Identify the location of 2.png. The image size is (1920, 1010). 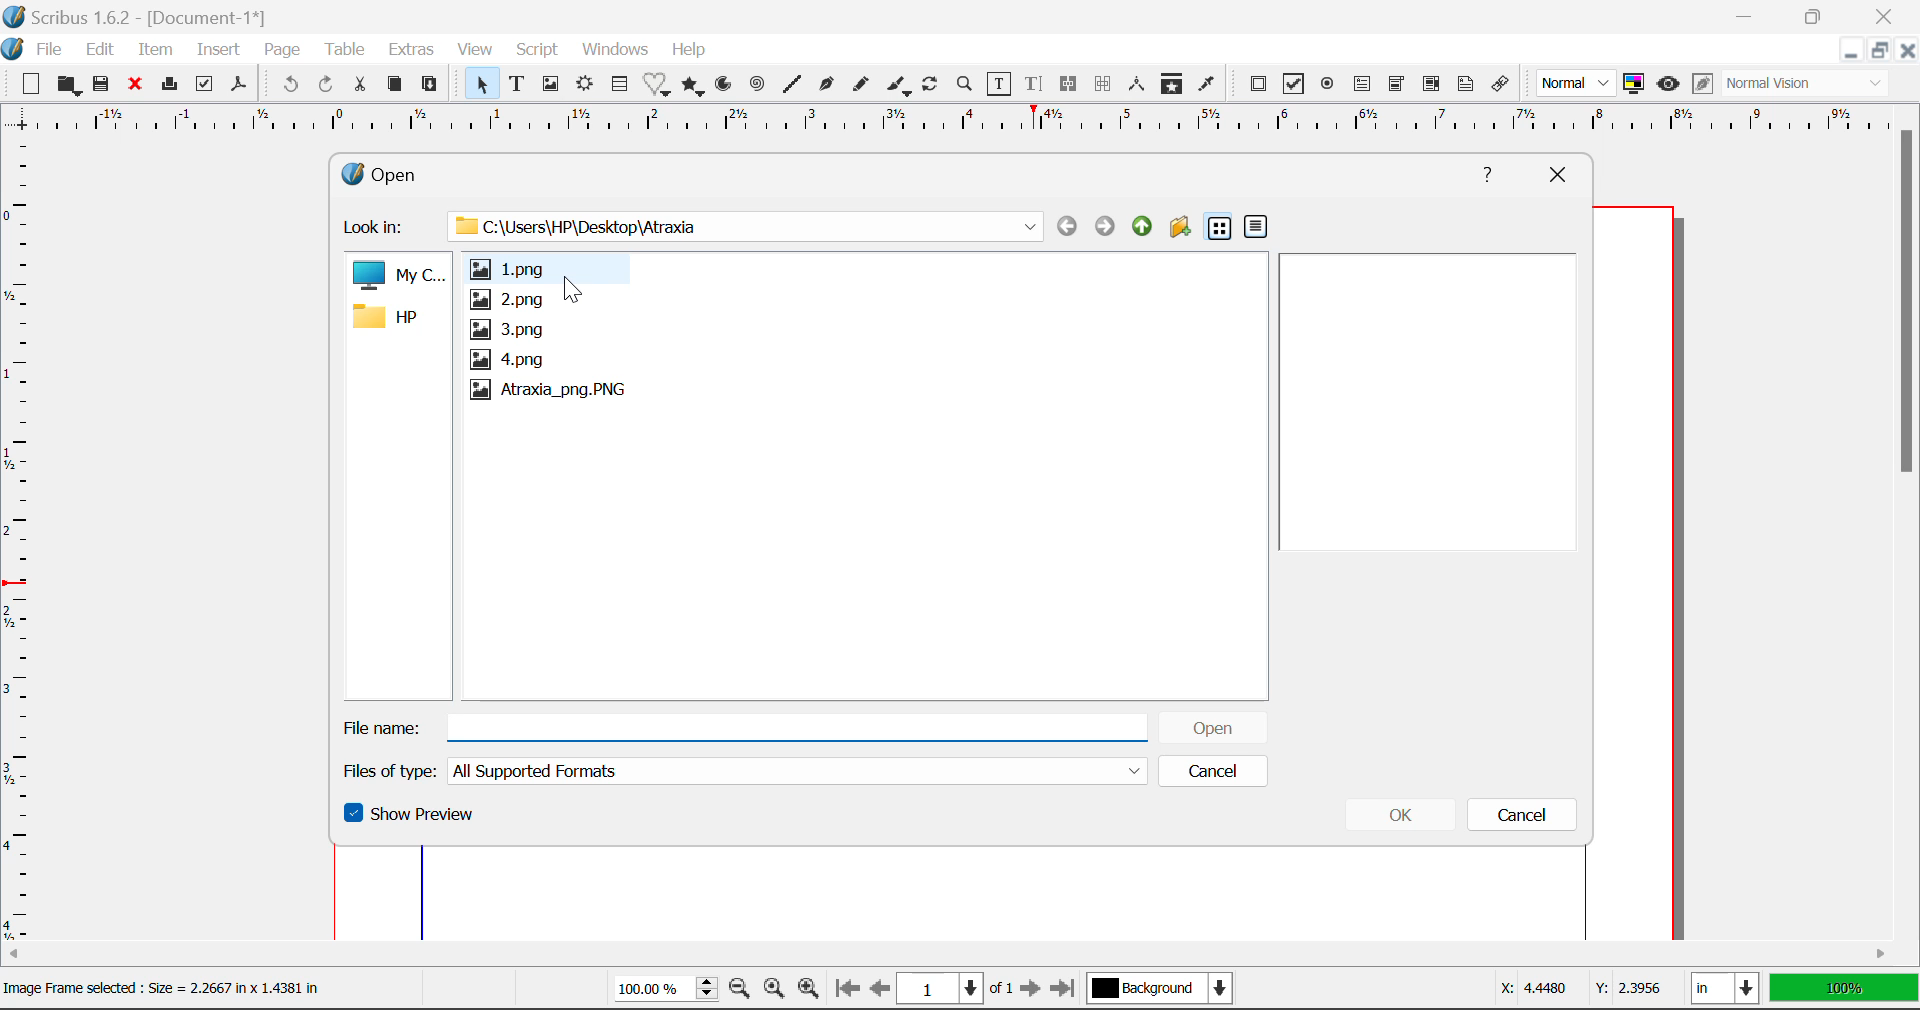
(506, 300).